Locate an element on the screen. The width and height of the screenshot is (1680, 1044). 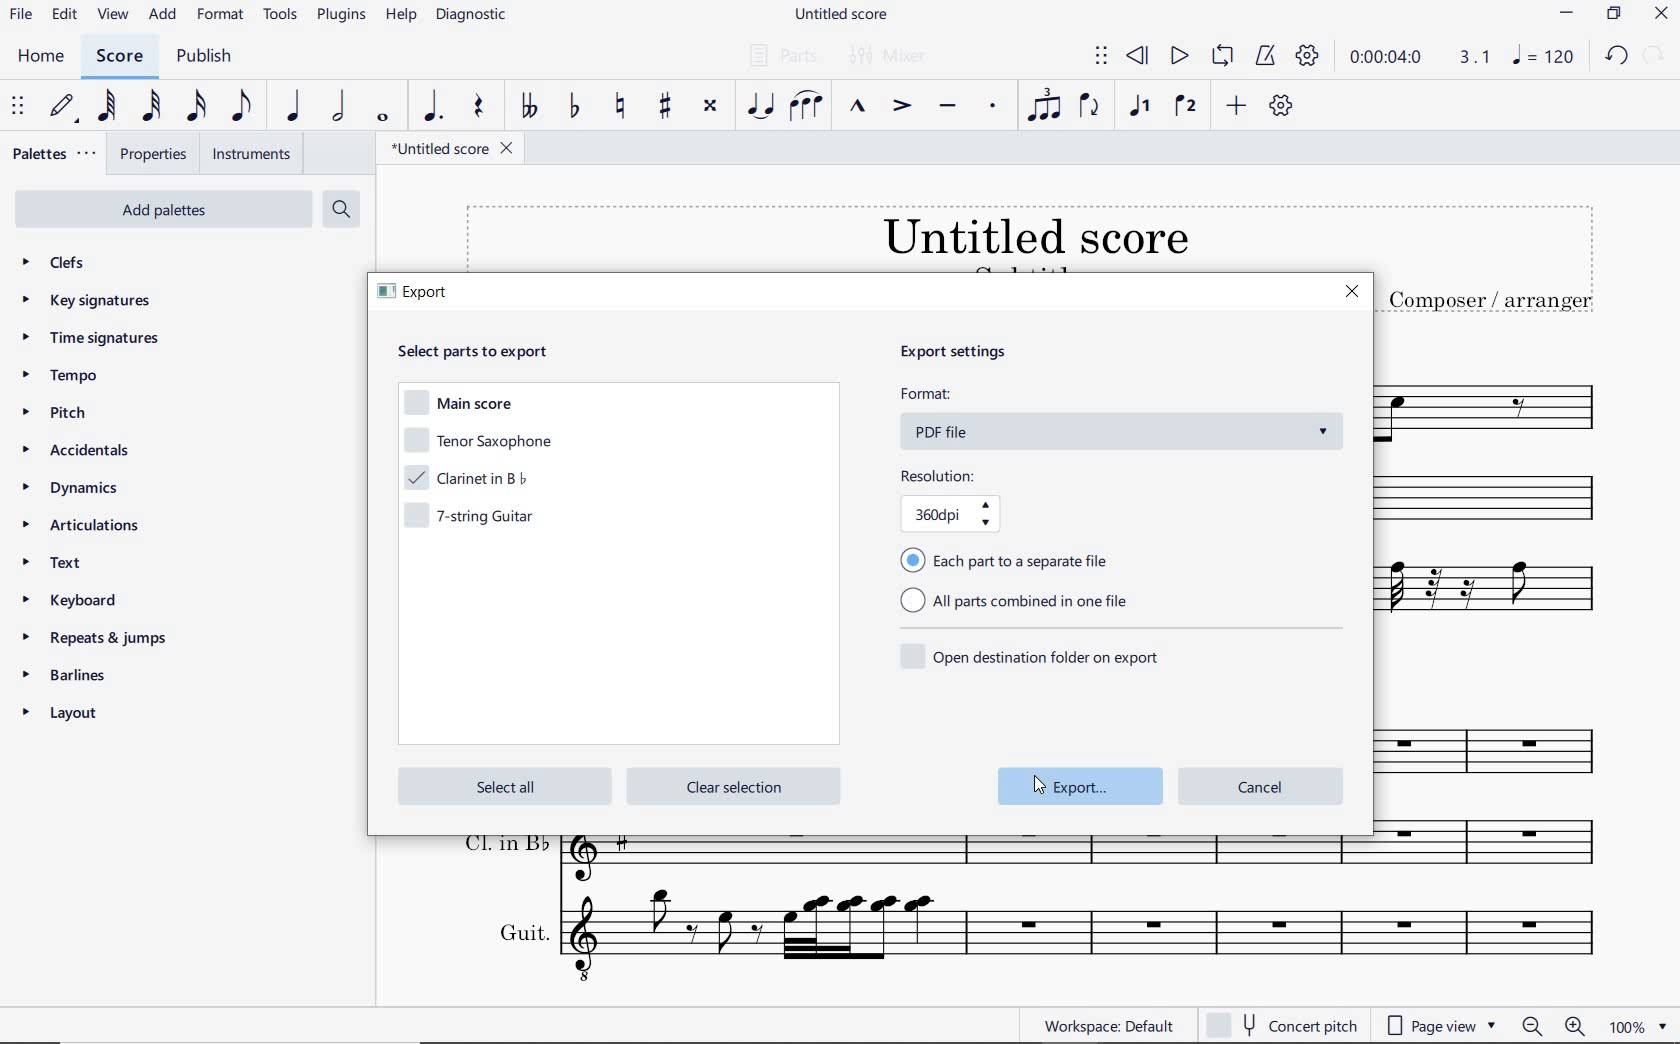
FORMAT is located at coordinates (221, 15).